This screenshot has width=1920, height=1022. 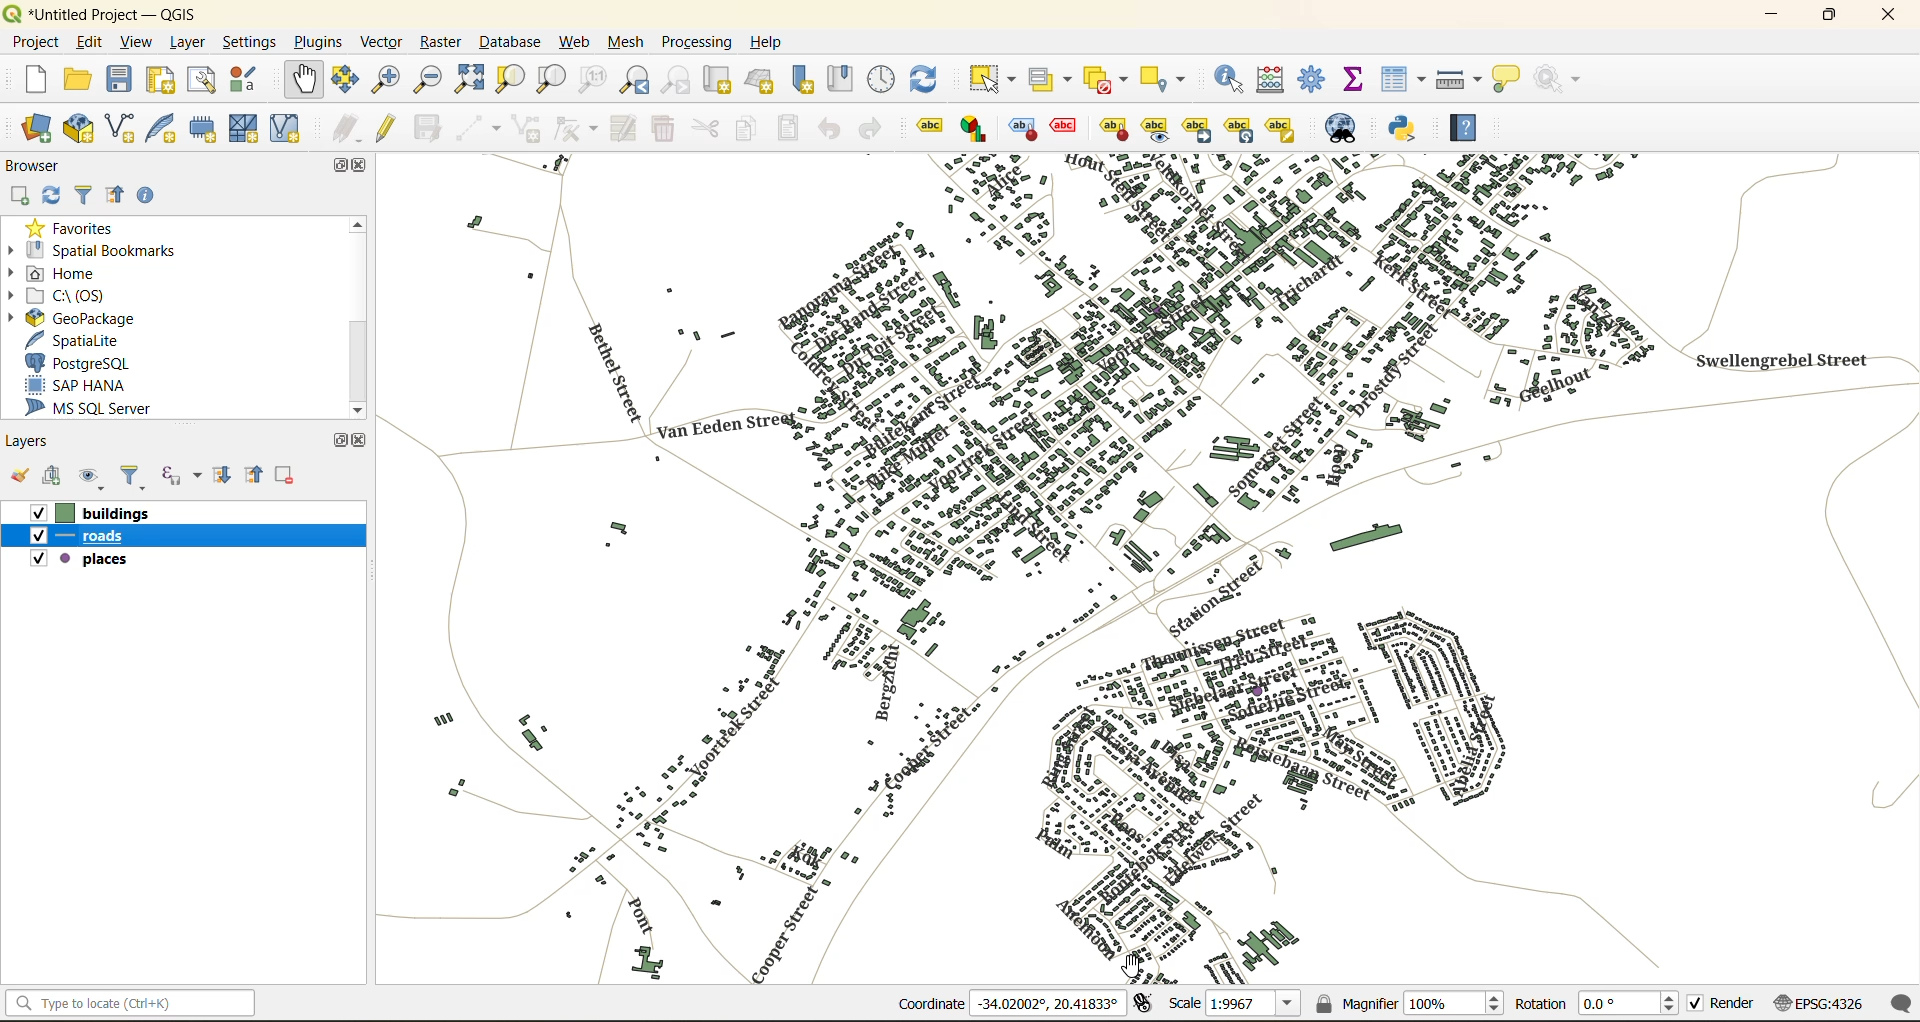 What do you see at coordinates (115, 194) in the screenshot?
I see `collapse all` at bounding box center [115, 194].